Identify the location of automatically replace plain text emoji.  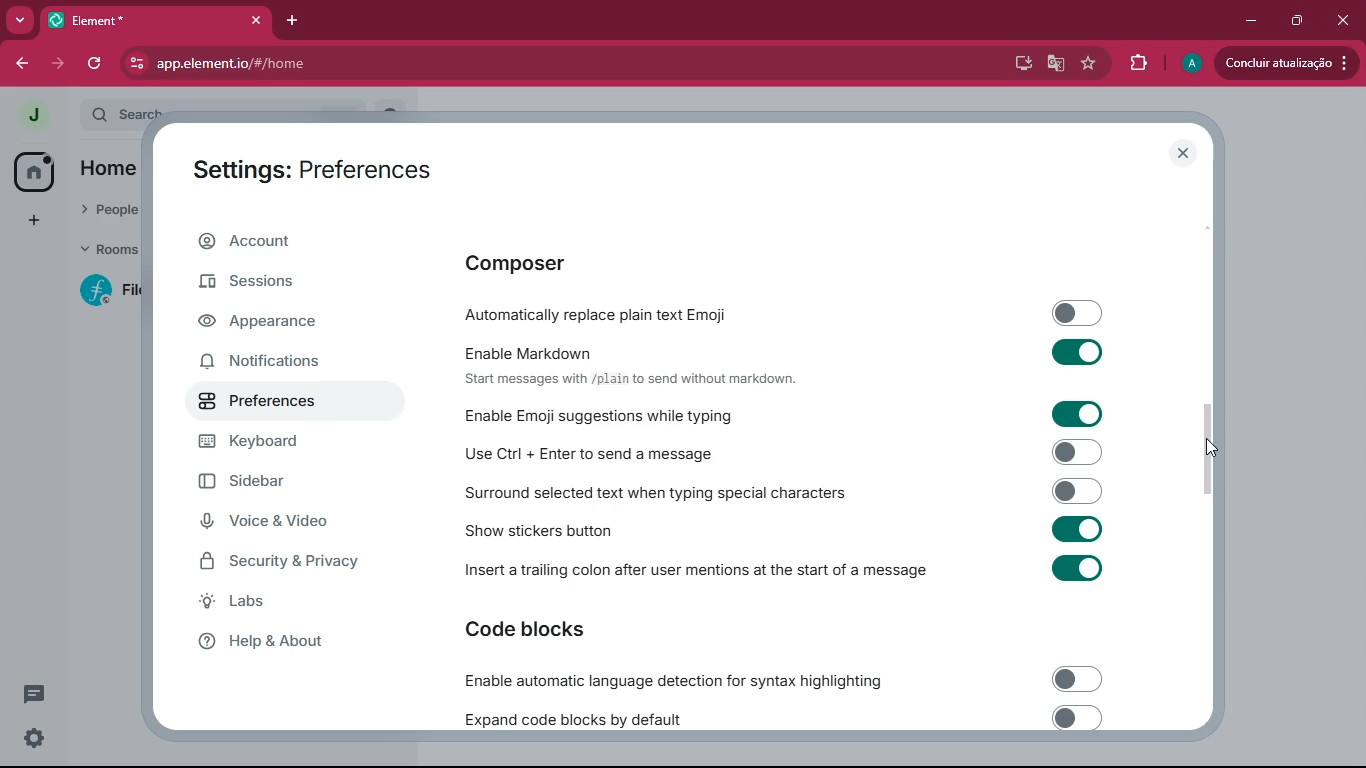
(794, 312).